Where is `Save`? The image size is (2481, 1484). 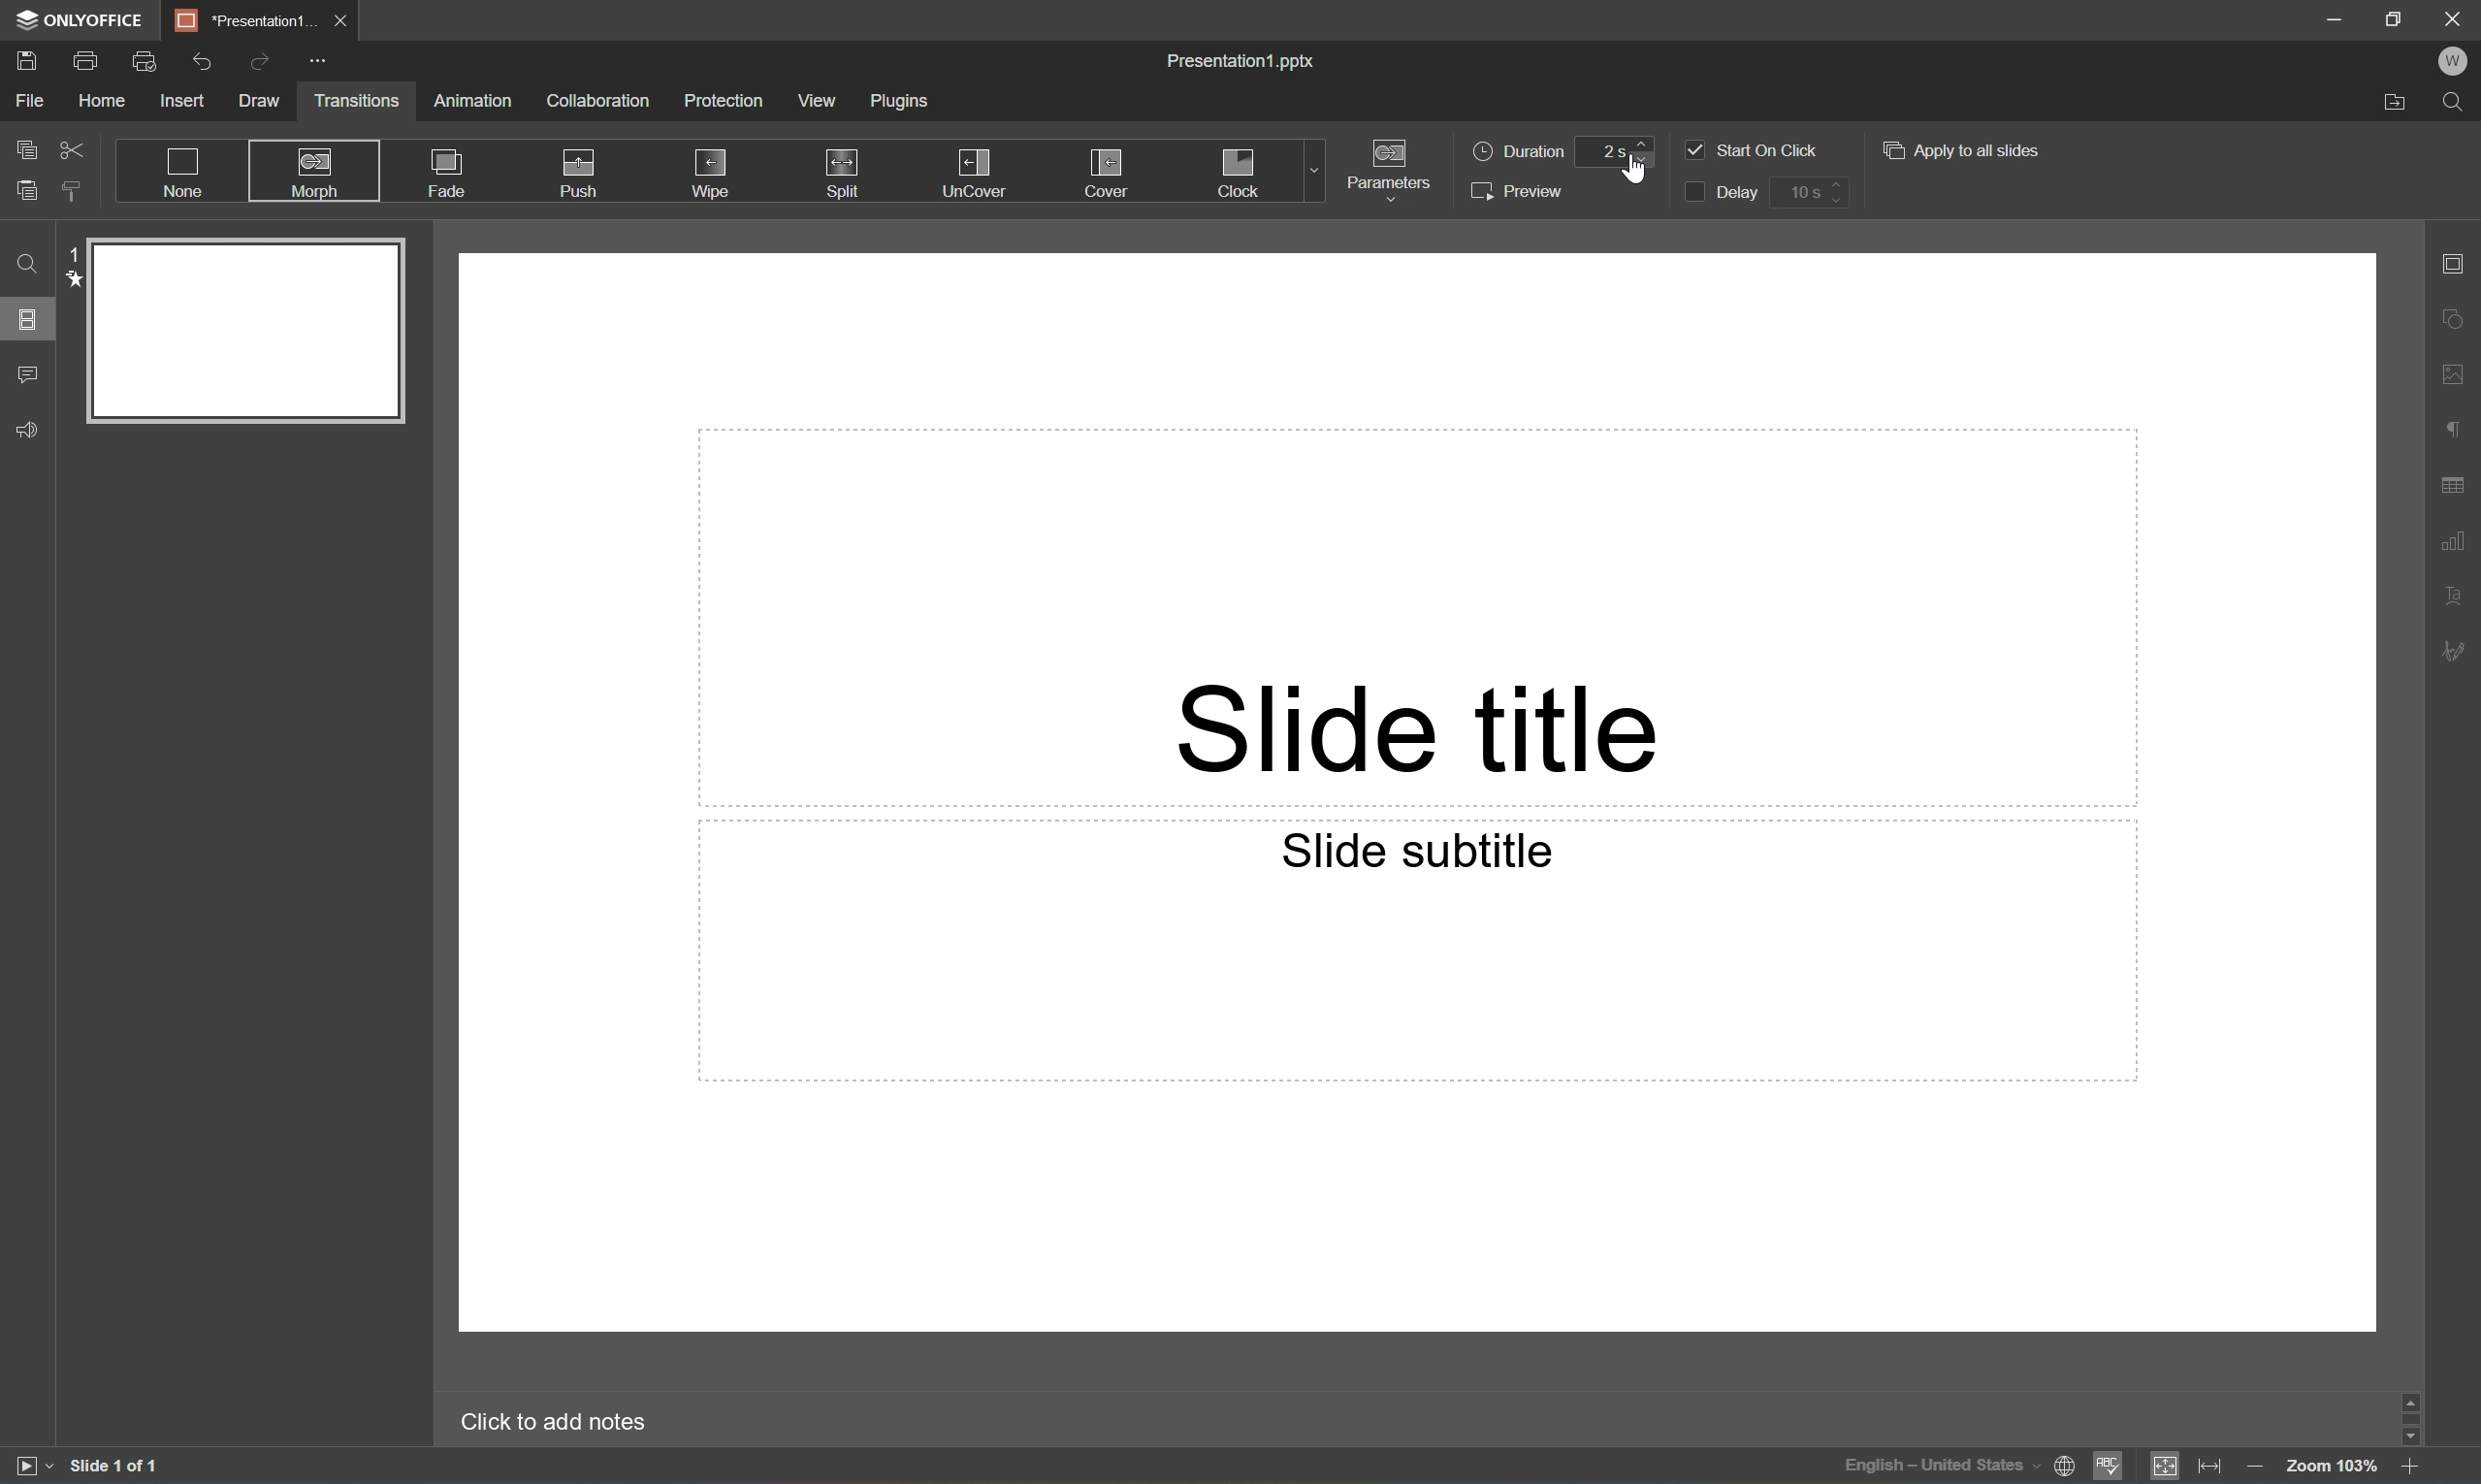 Save is located at coordinates (25, 63).